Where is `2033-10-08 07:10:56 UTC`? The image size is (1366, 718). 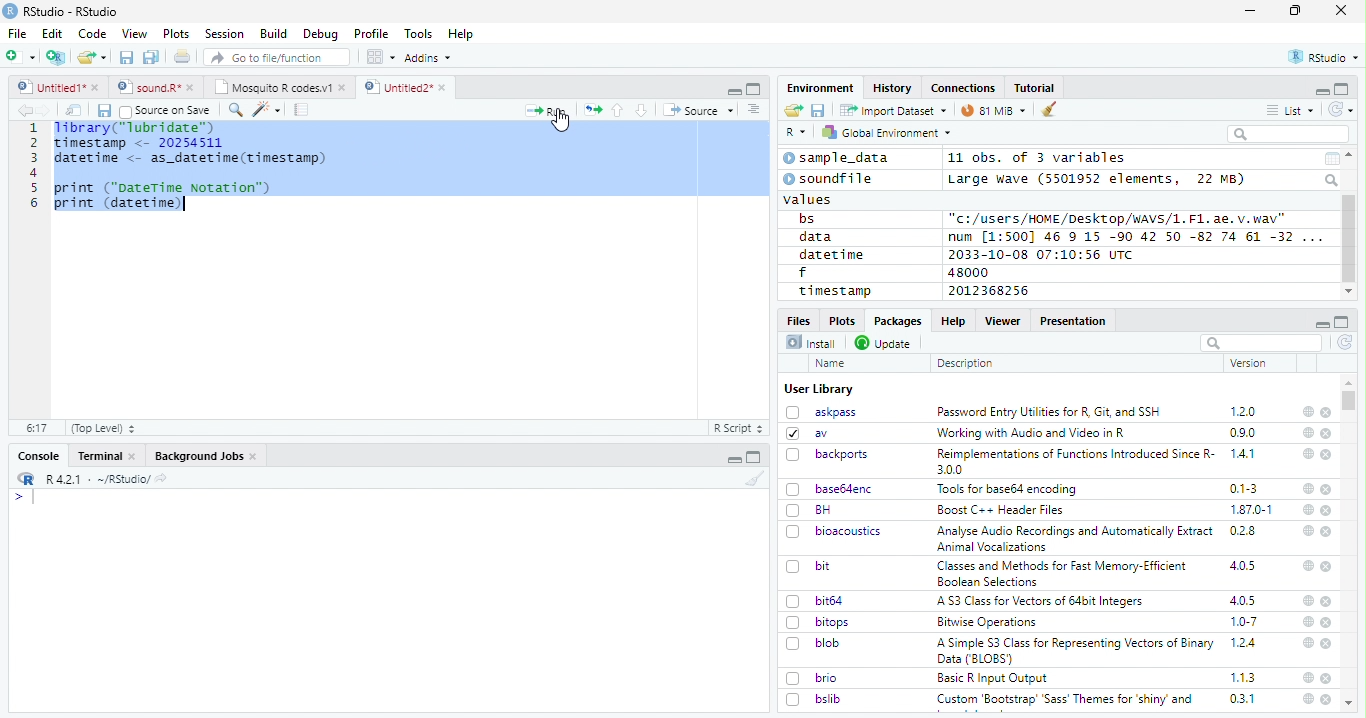
2033-10-08 07:10:56 UTC is located at coordinates (1042, 254).